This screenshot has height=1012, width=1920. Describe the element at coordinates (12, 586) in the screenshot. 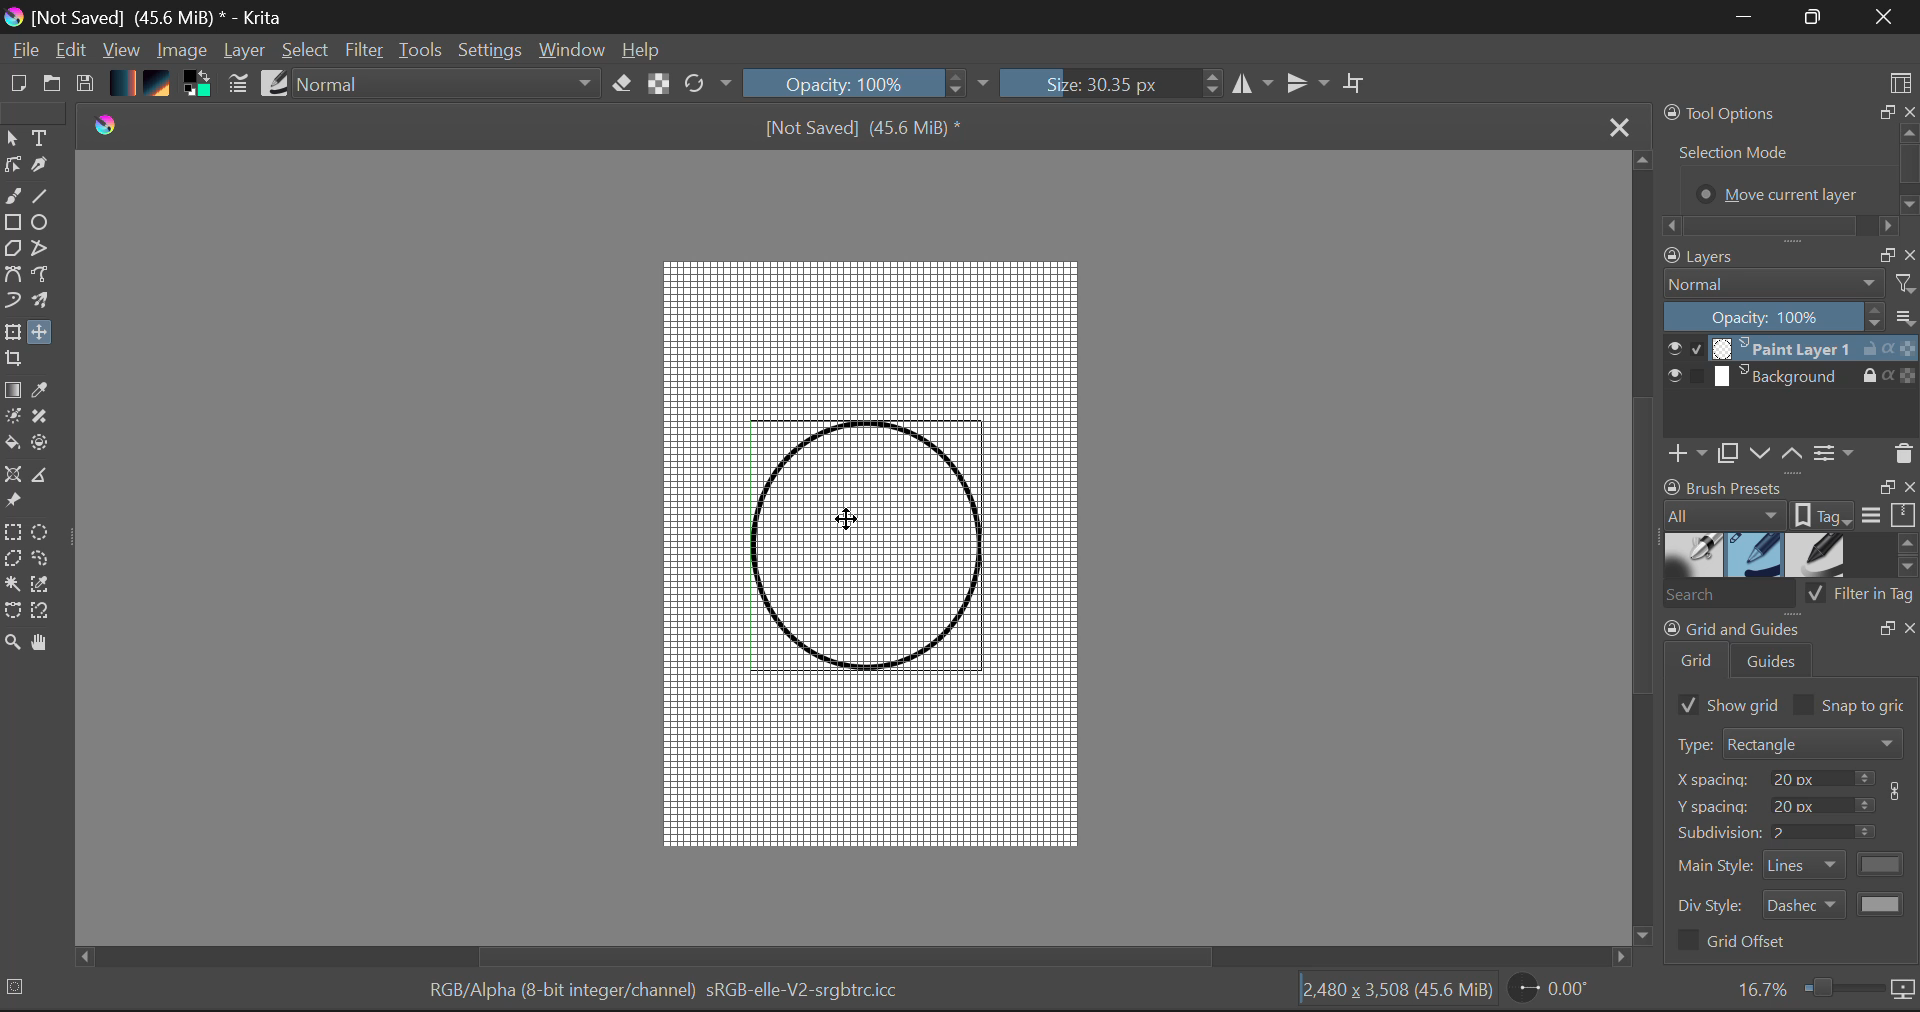

I see `Continuous Selection` at that location.